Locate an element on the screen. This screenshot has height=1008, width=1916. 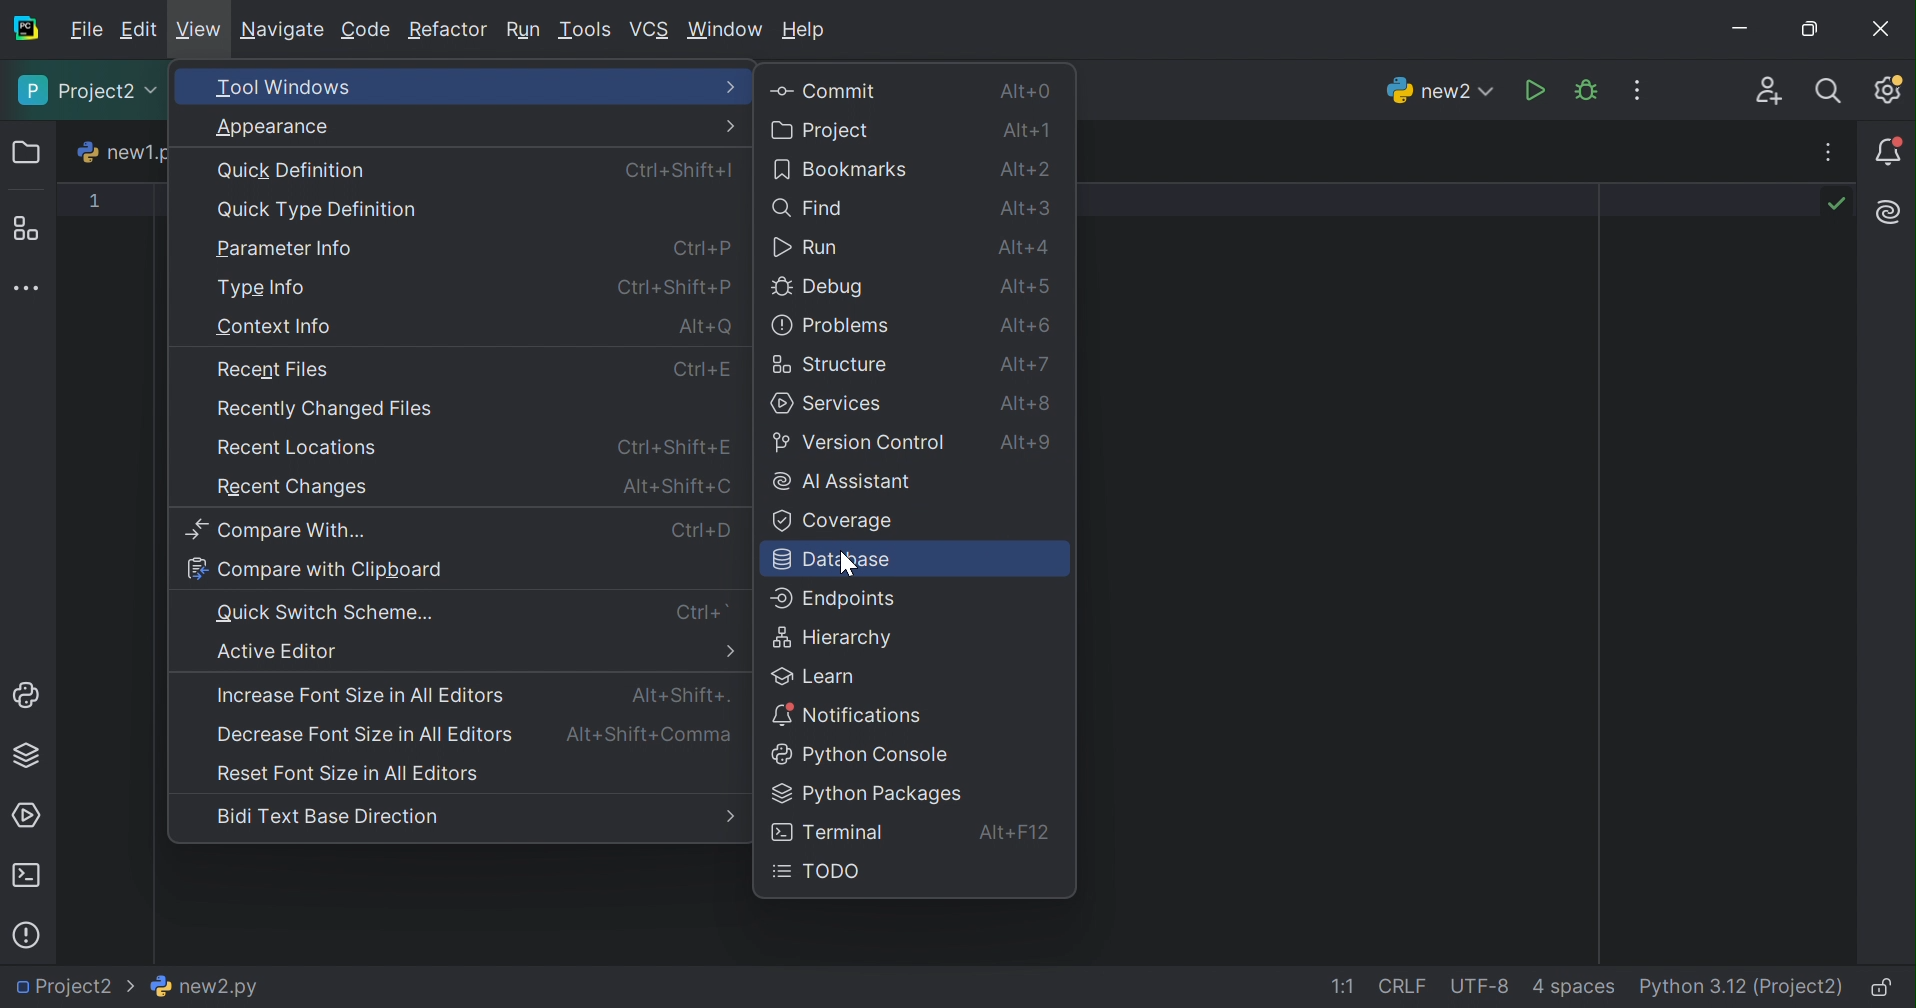
Alt+Shift+. is located at coordinates (682, 696).